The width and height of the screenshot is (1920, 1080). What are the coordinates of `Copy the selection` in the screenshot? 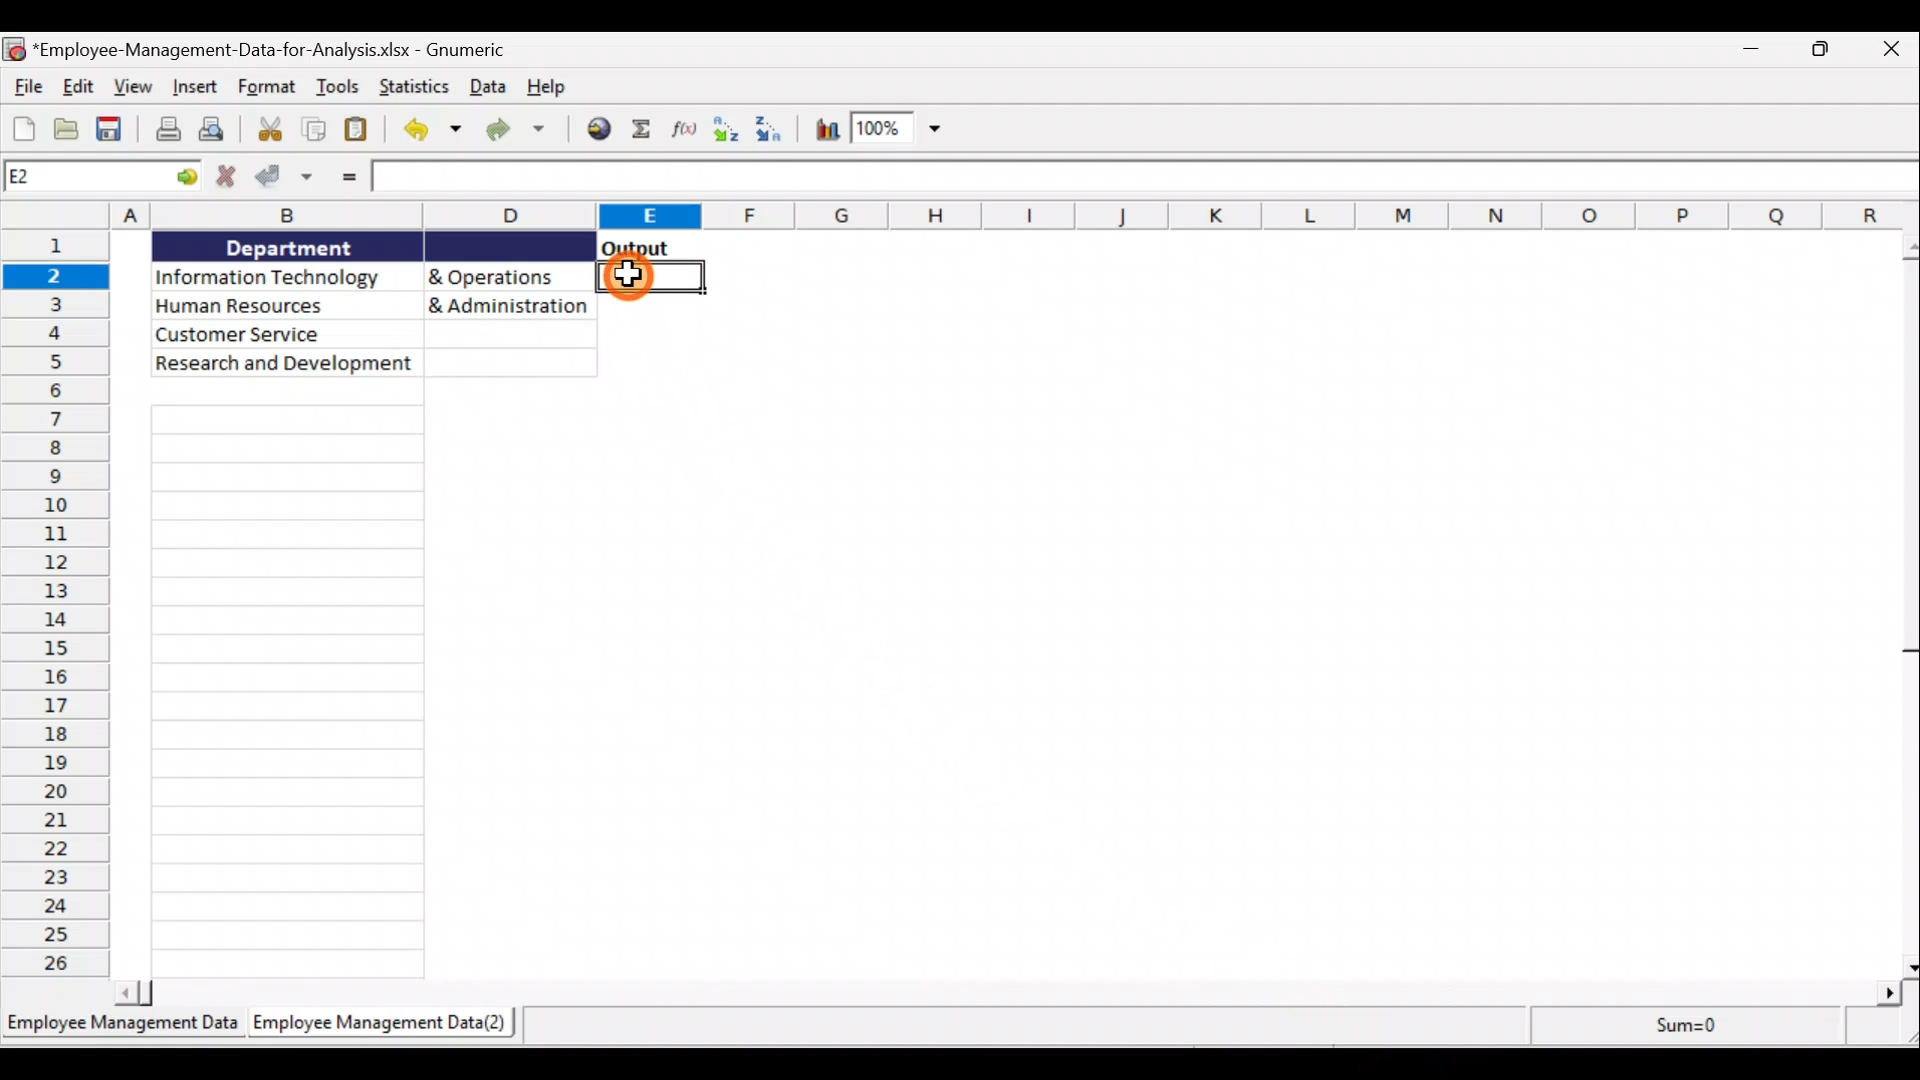 It's located at (315, 130).